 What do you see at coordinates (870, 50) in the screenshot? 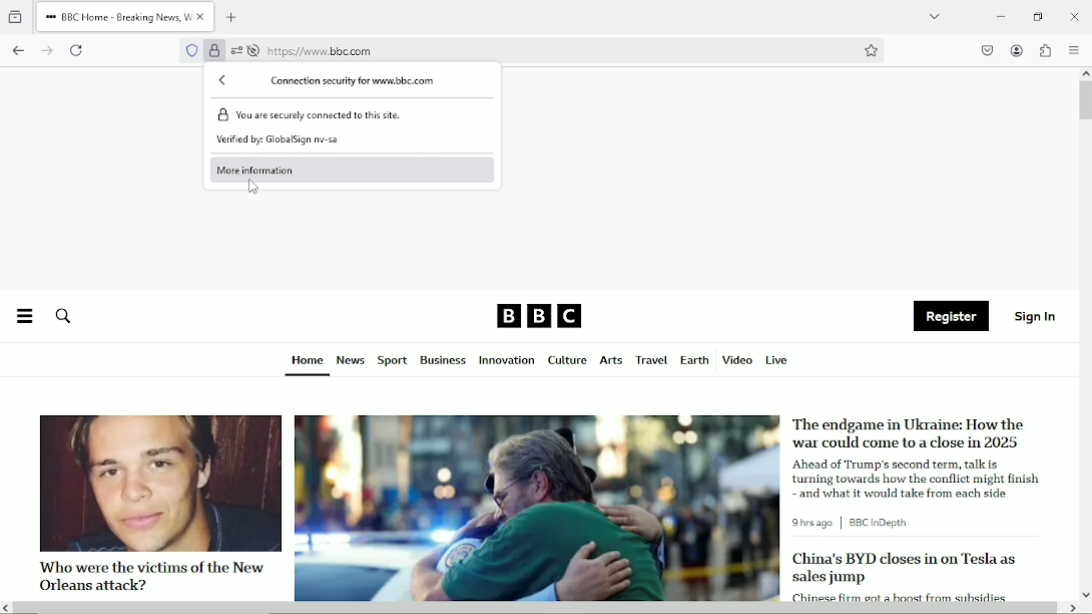
I see `Bookmark this page` at bounding box center [870, 50].